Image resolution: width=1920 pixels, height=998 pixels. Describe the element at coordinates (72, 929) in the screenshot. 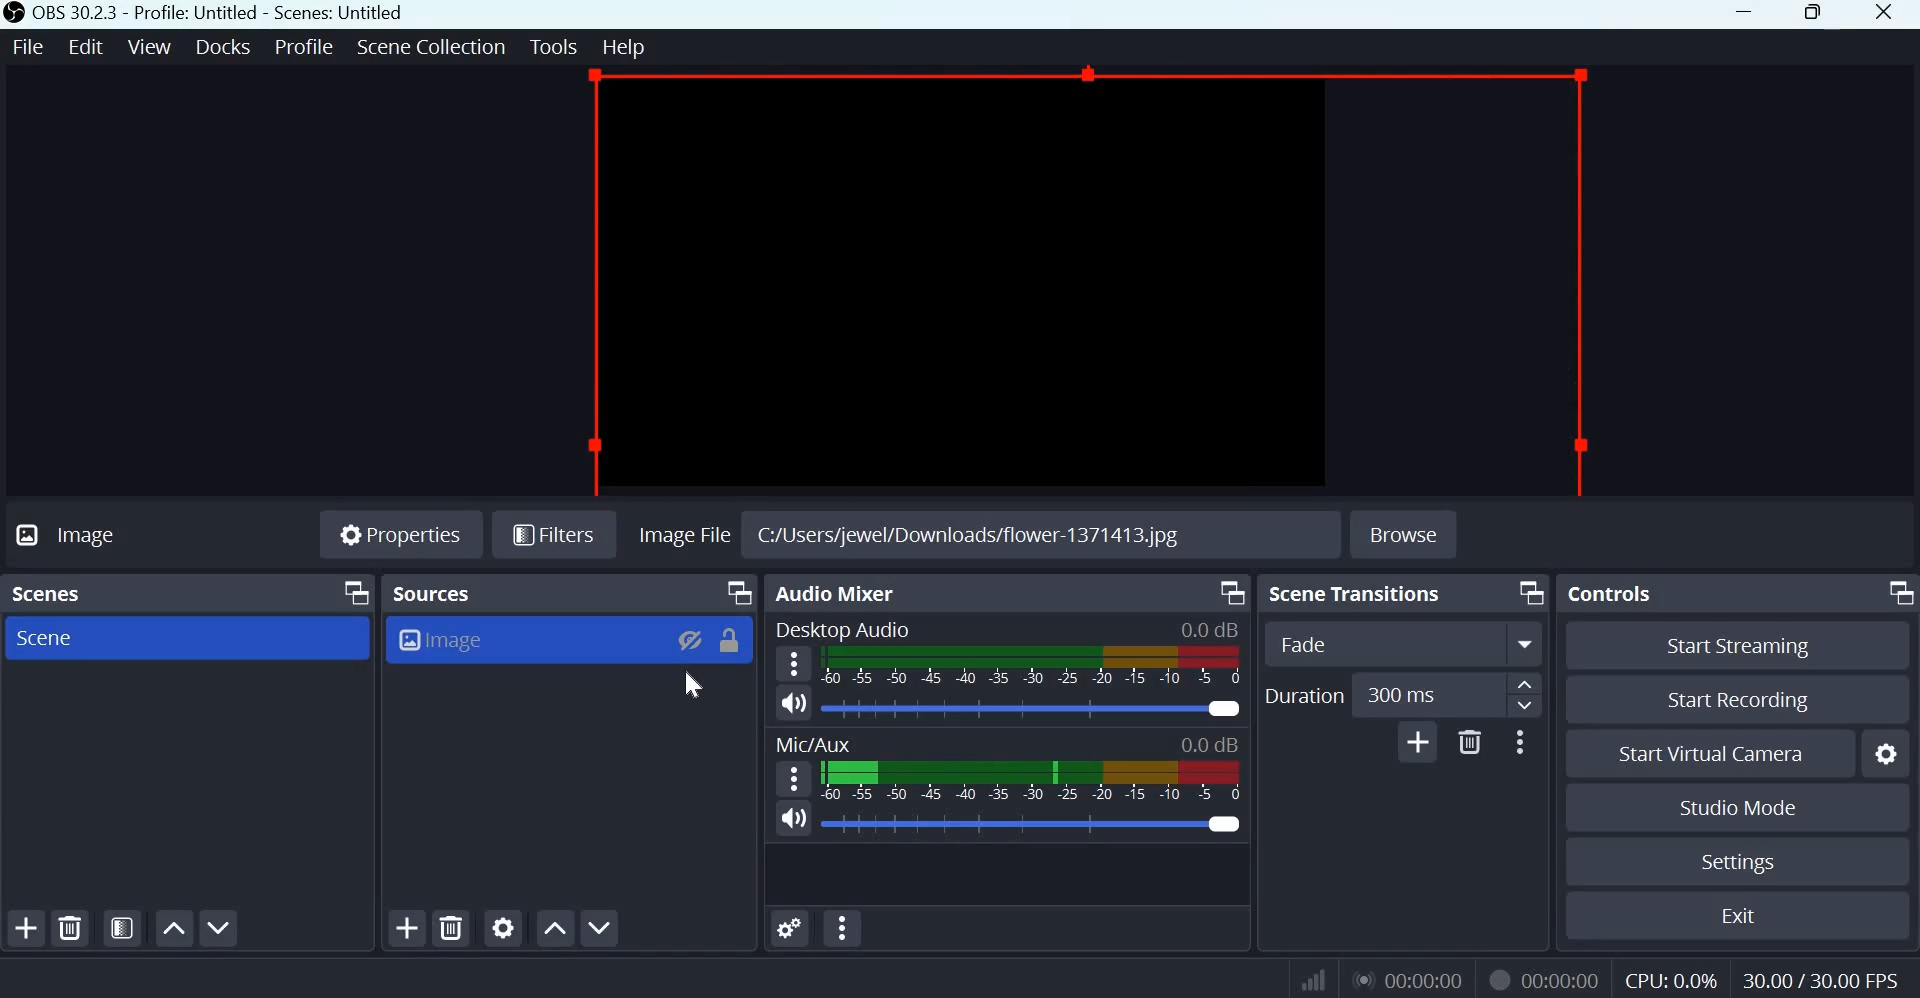

I see `Remove selected scene` at that location.